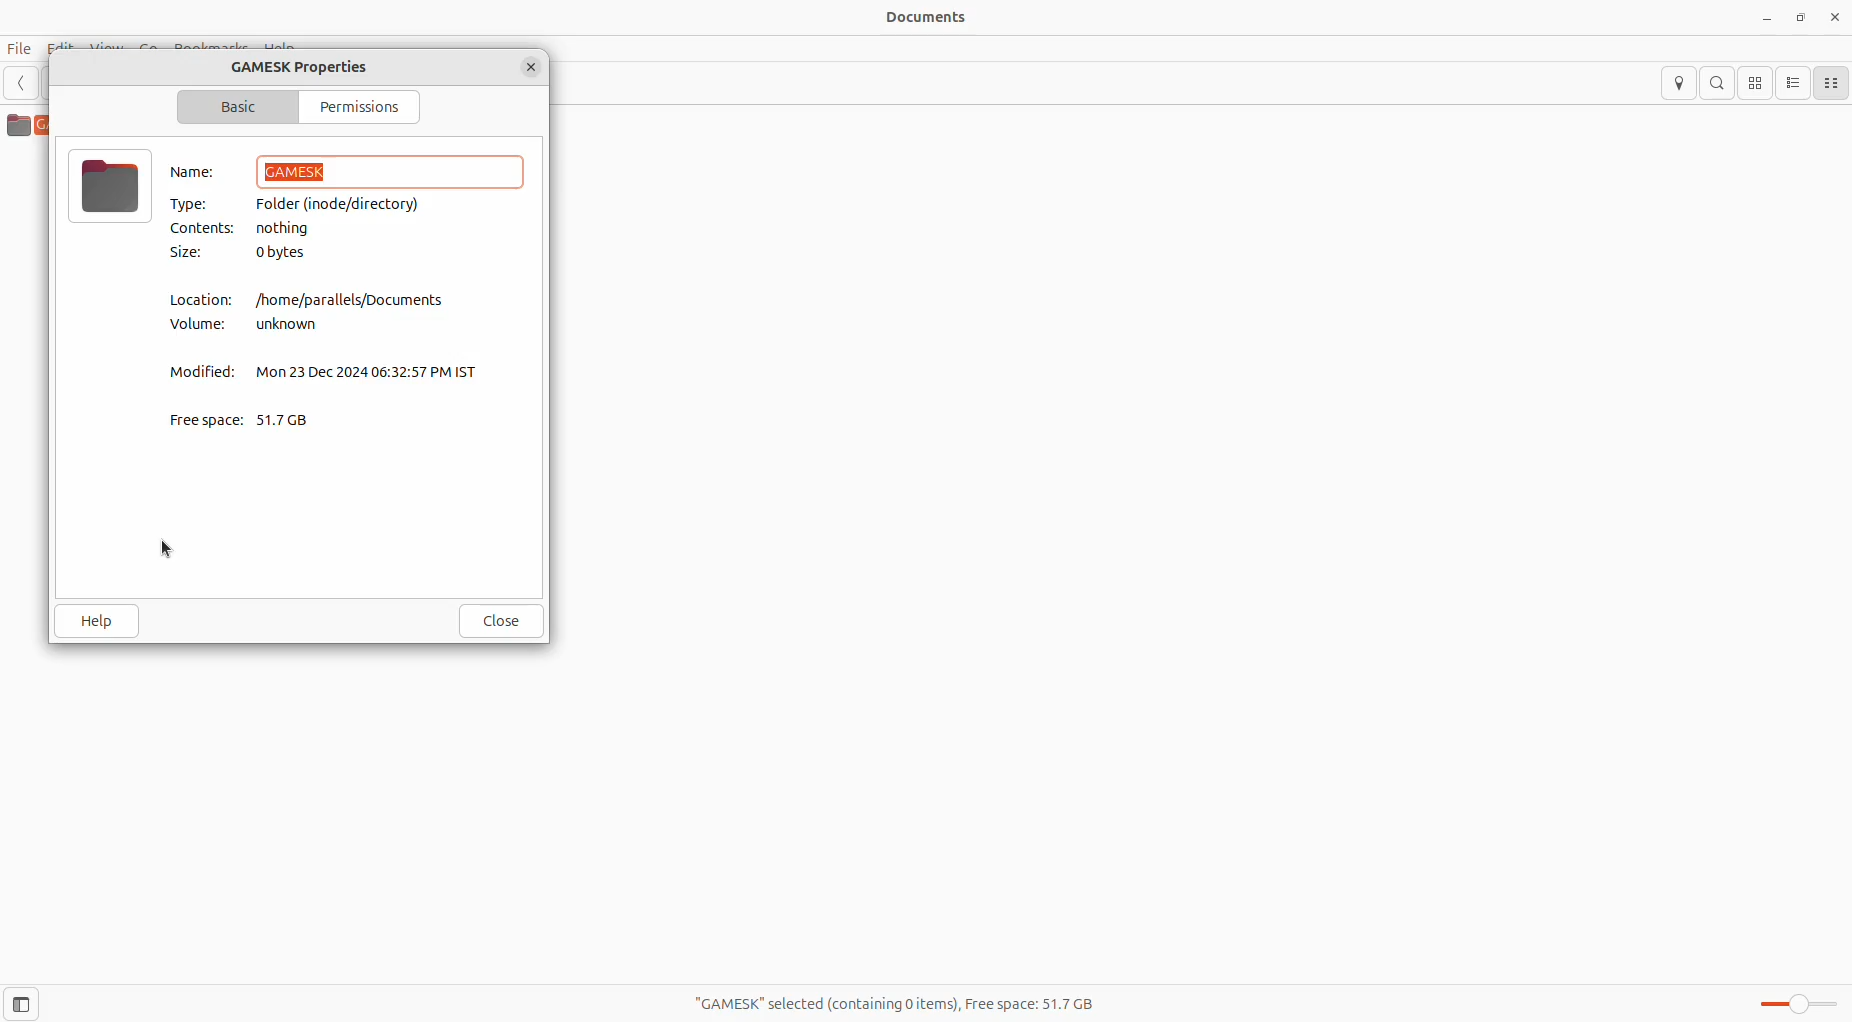 The width and height of the screenshot is (1852, 1022). What do you see at coordinates (1829, 85) in the screenshot?
I see `compact view` at bounding box center [1829, 85].